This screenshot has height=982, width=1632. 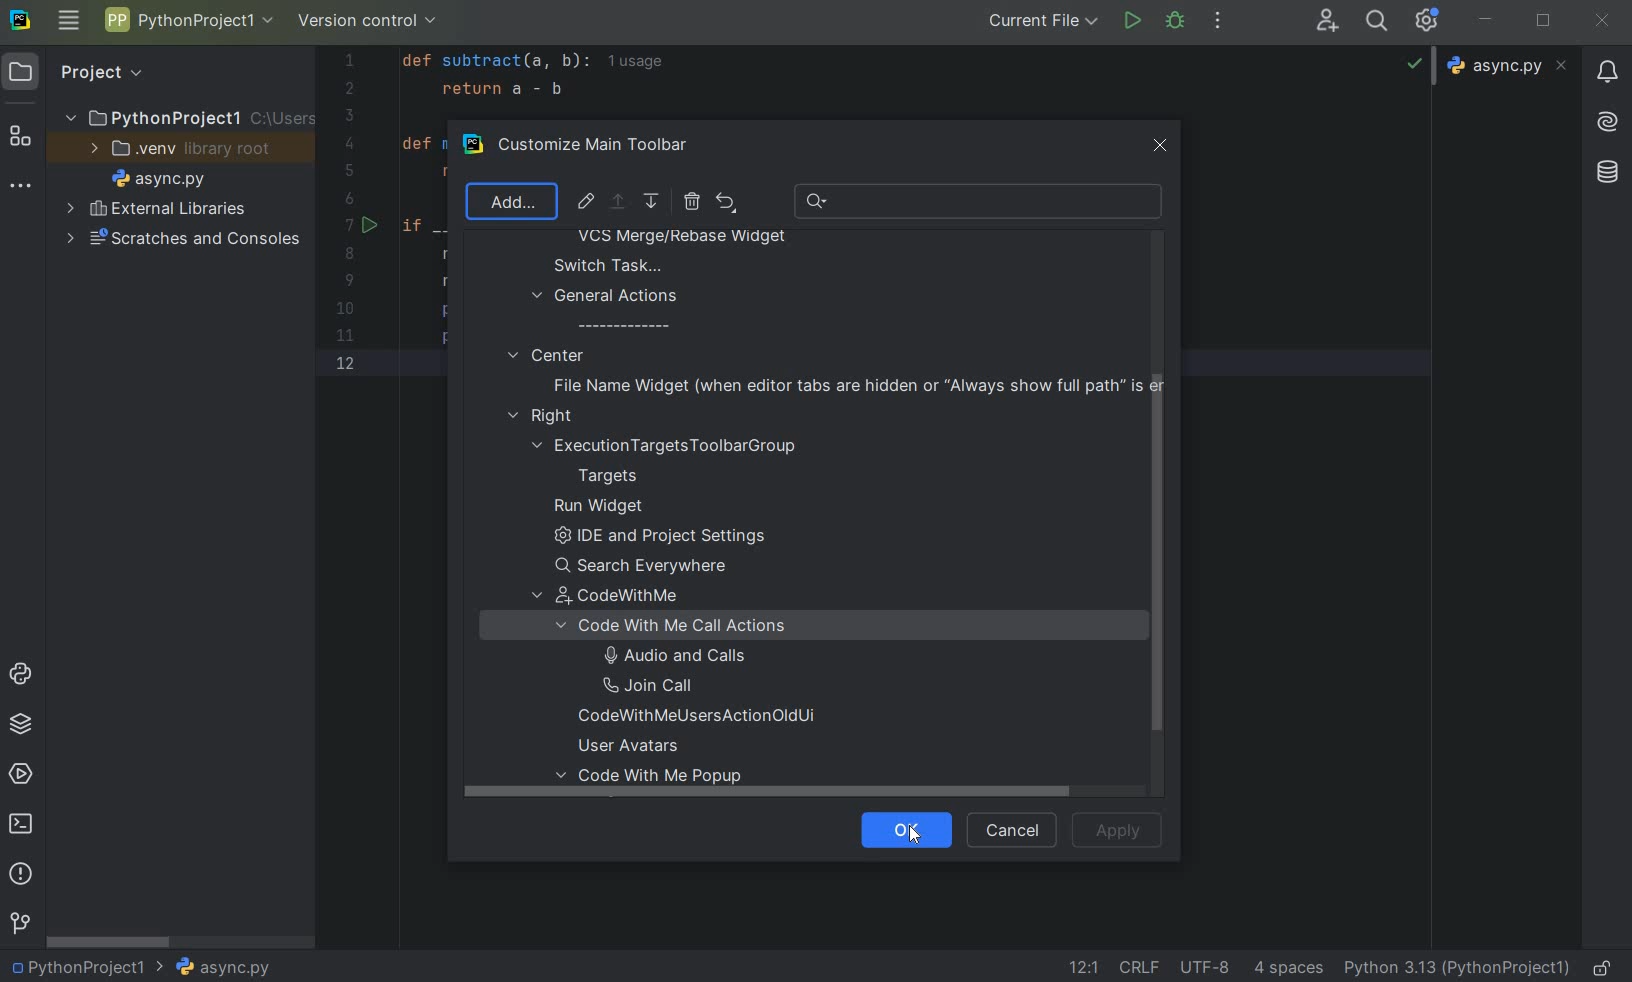 I want to click on join call, so click(x=672, y=686).